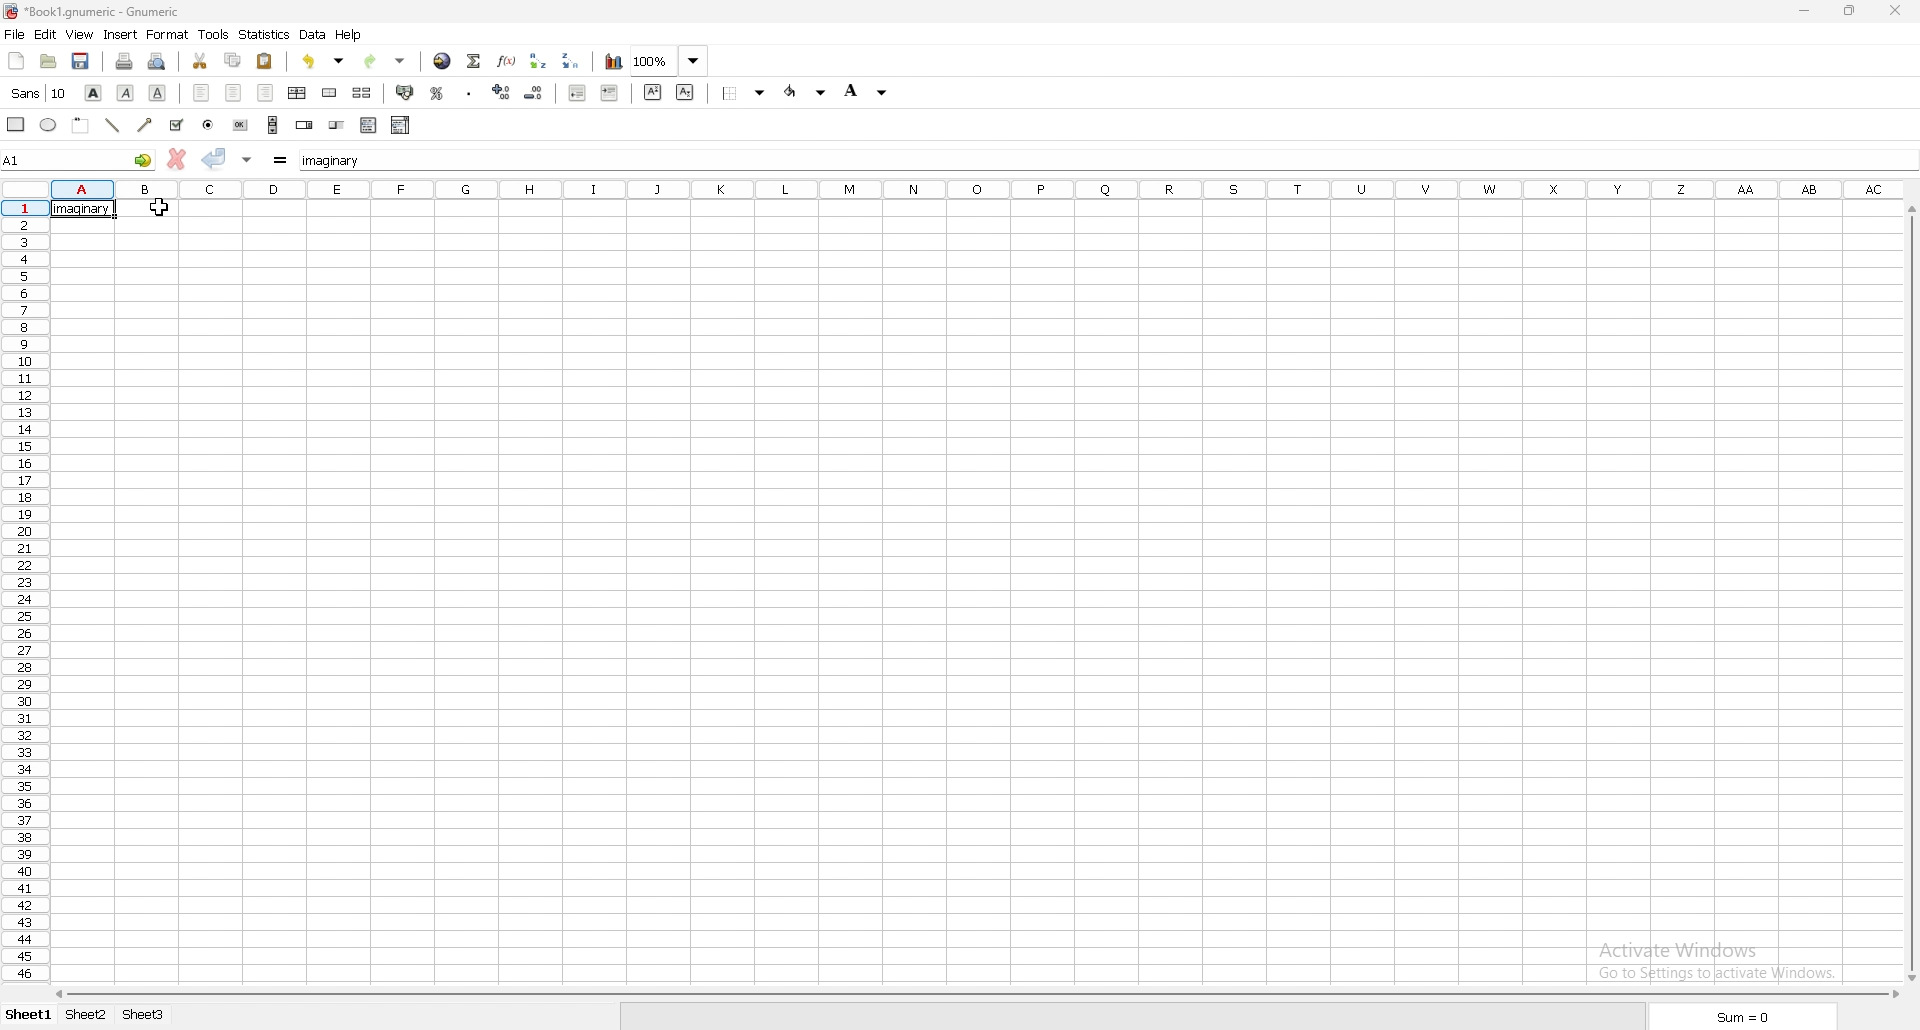 The height and width of the screenshot is (1030, 1920). What do you see at coordinates (266, 92) in the screenshot?
I see `right align` at bounding box center [266, 92].